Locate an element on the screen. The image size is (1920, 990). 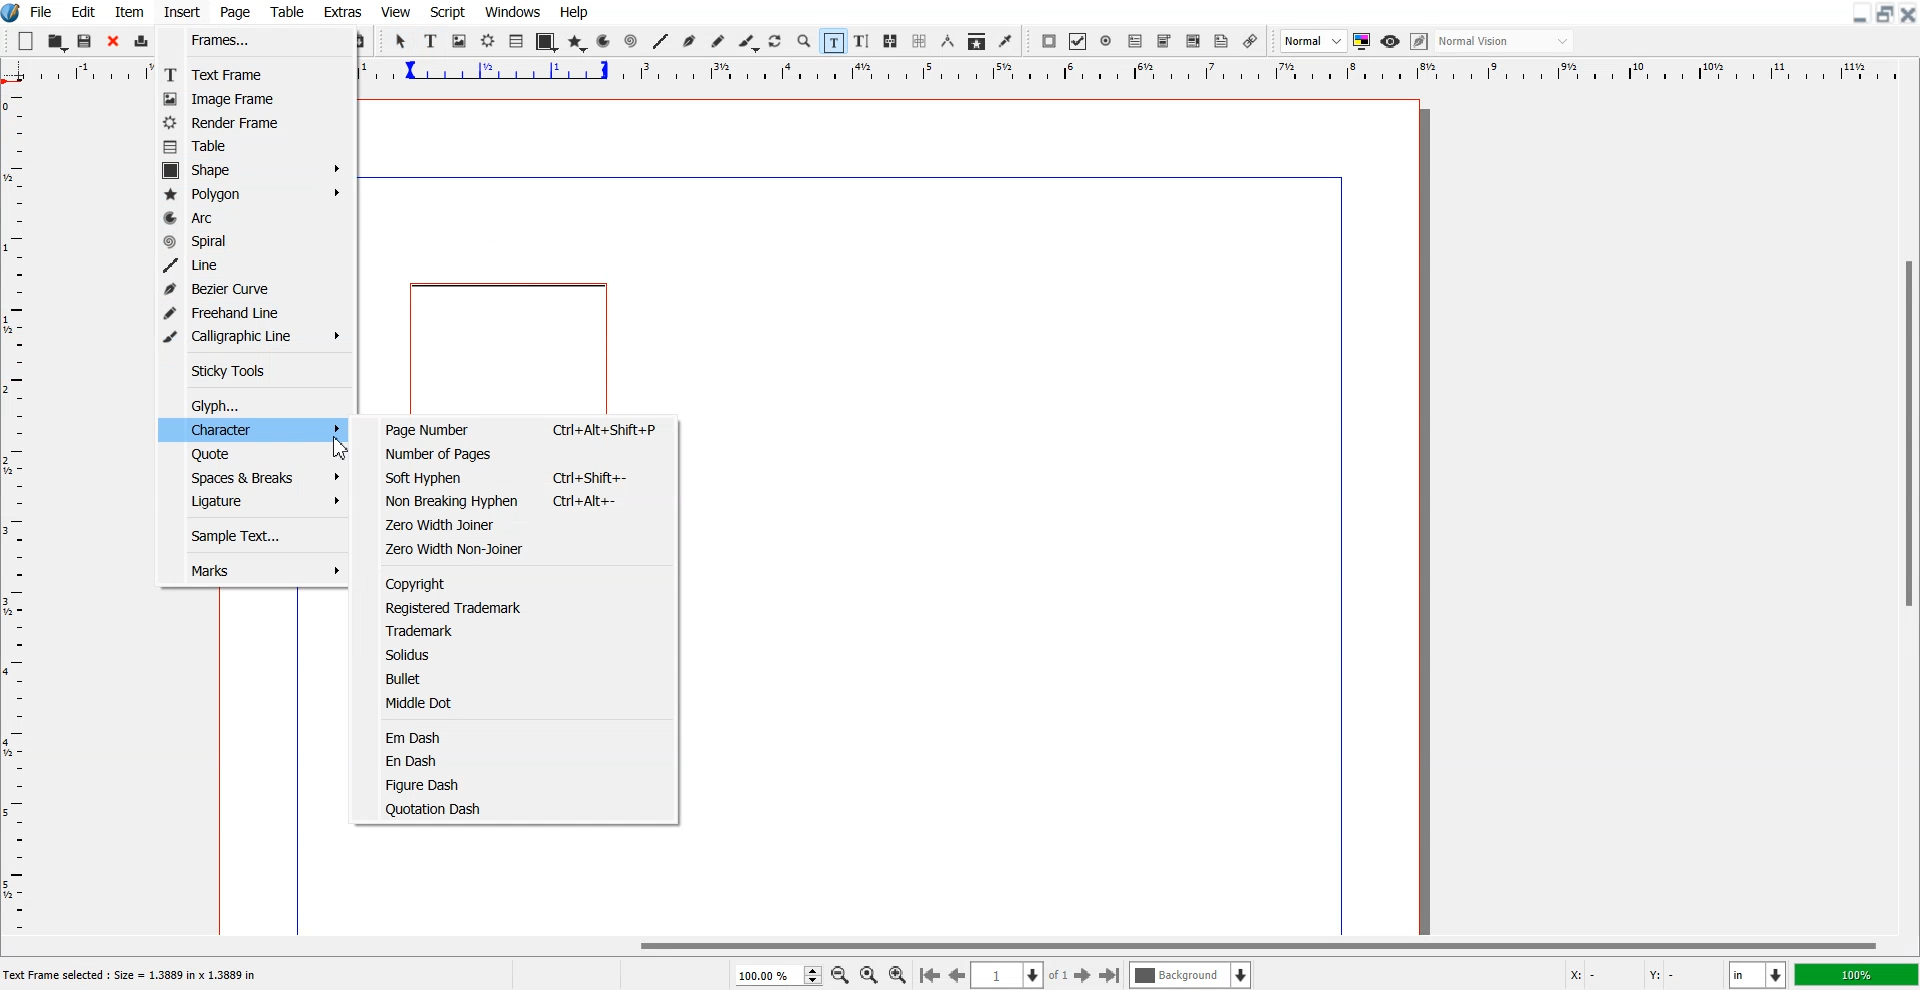
Extras is located at coordinates (343, 11).